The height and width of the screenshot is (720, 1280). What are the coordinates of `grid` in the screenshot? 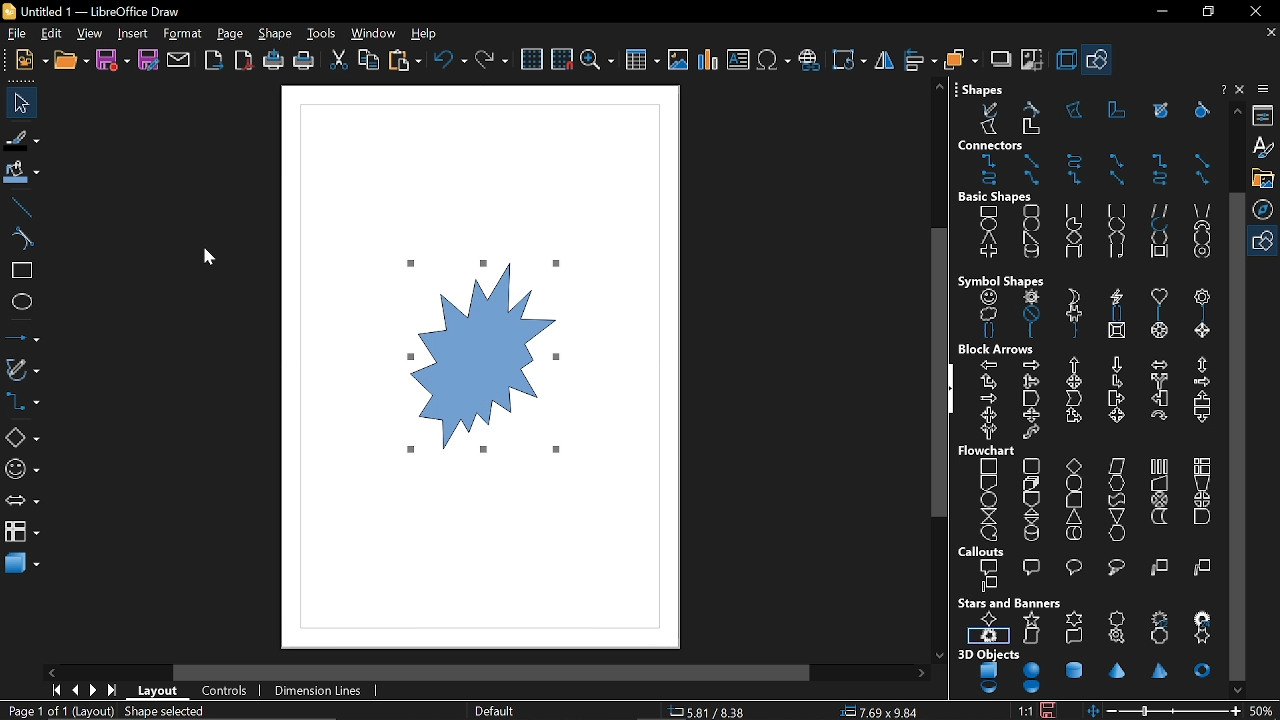 It's located at (534, 60).